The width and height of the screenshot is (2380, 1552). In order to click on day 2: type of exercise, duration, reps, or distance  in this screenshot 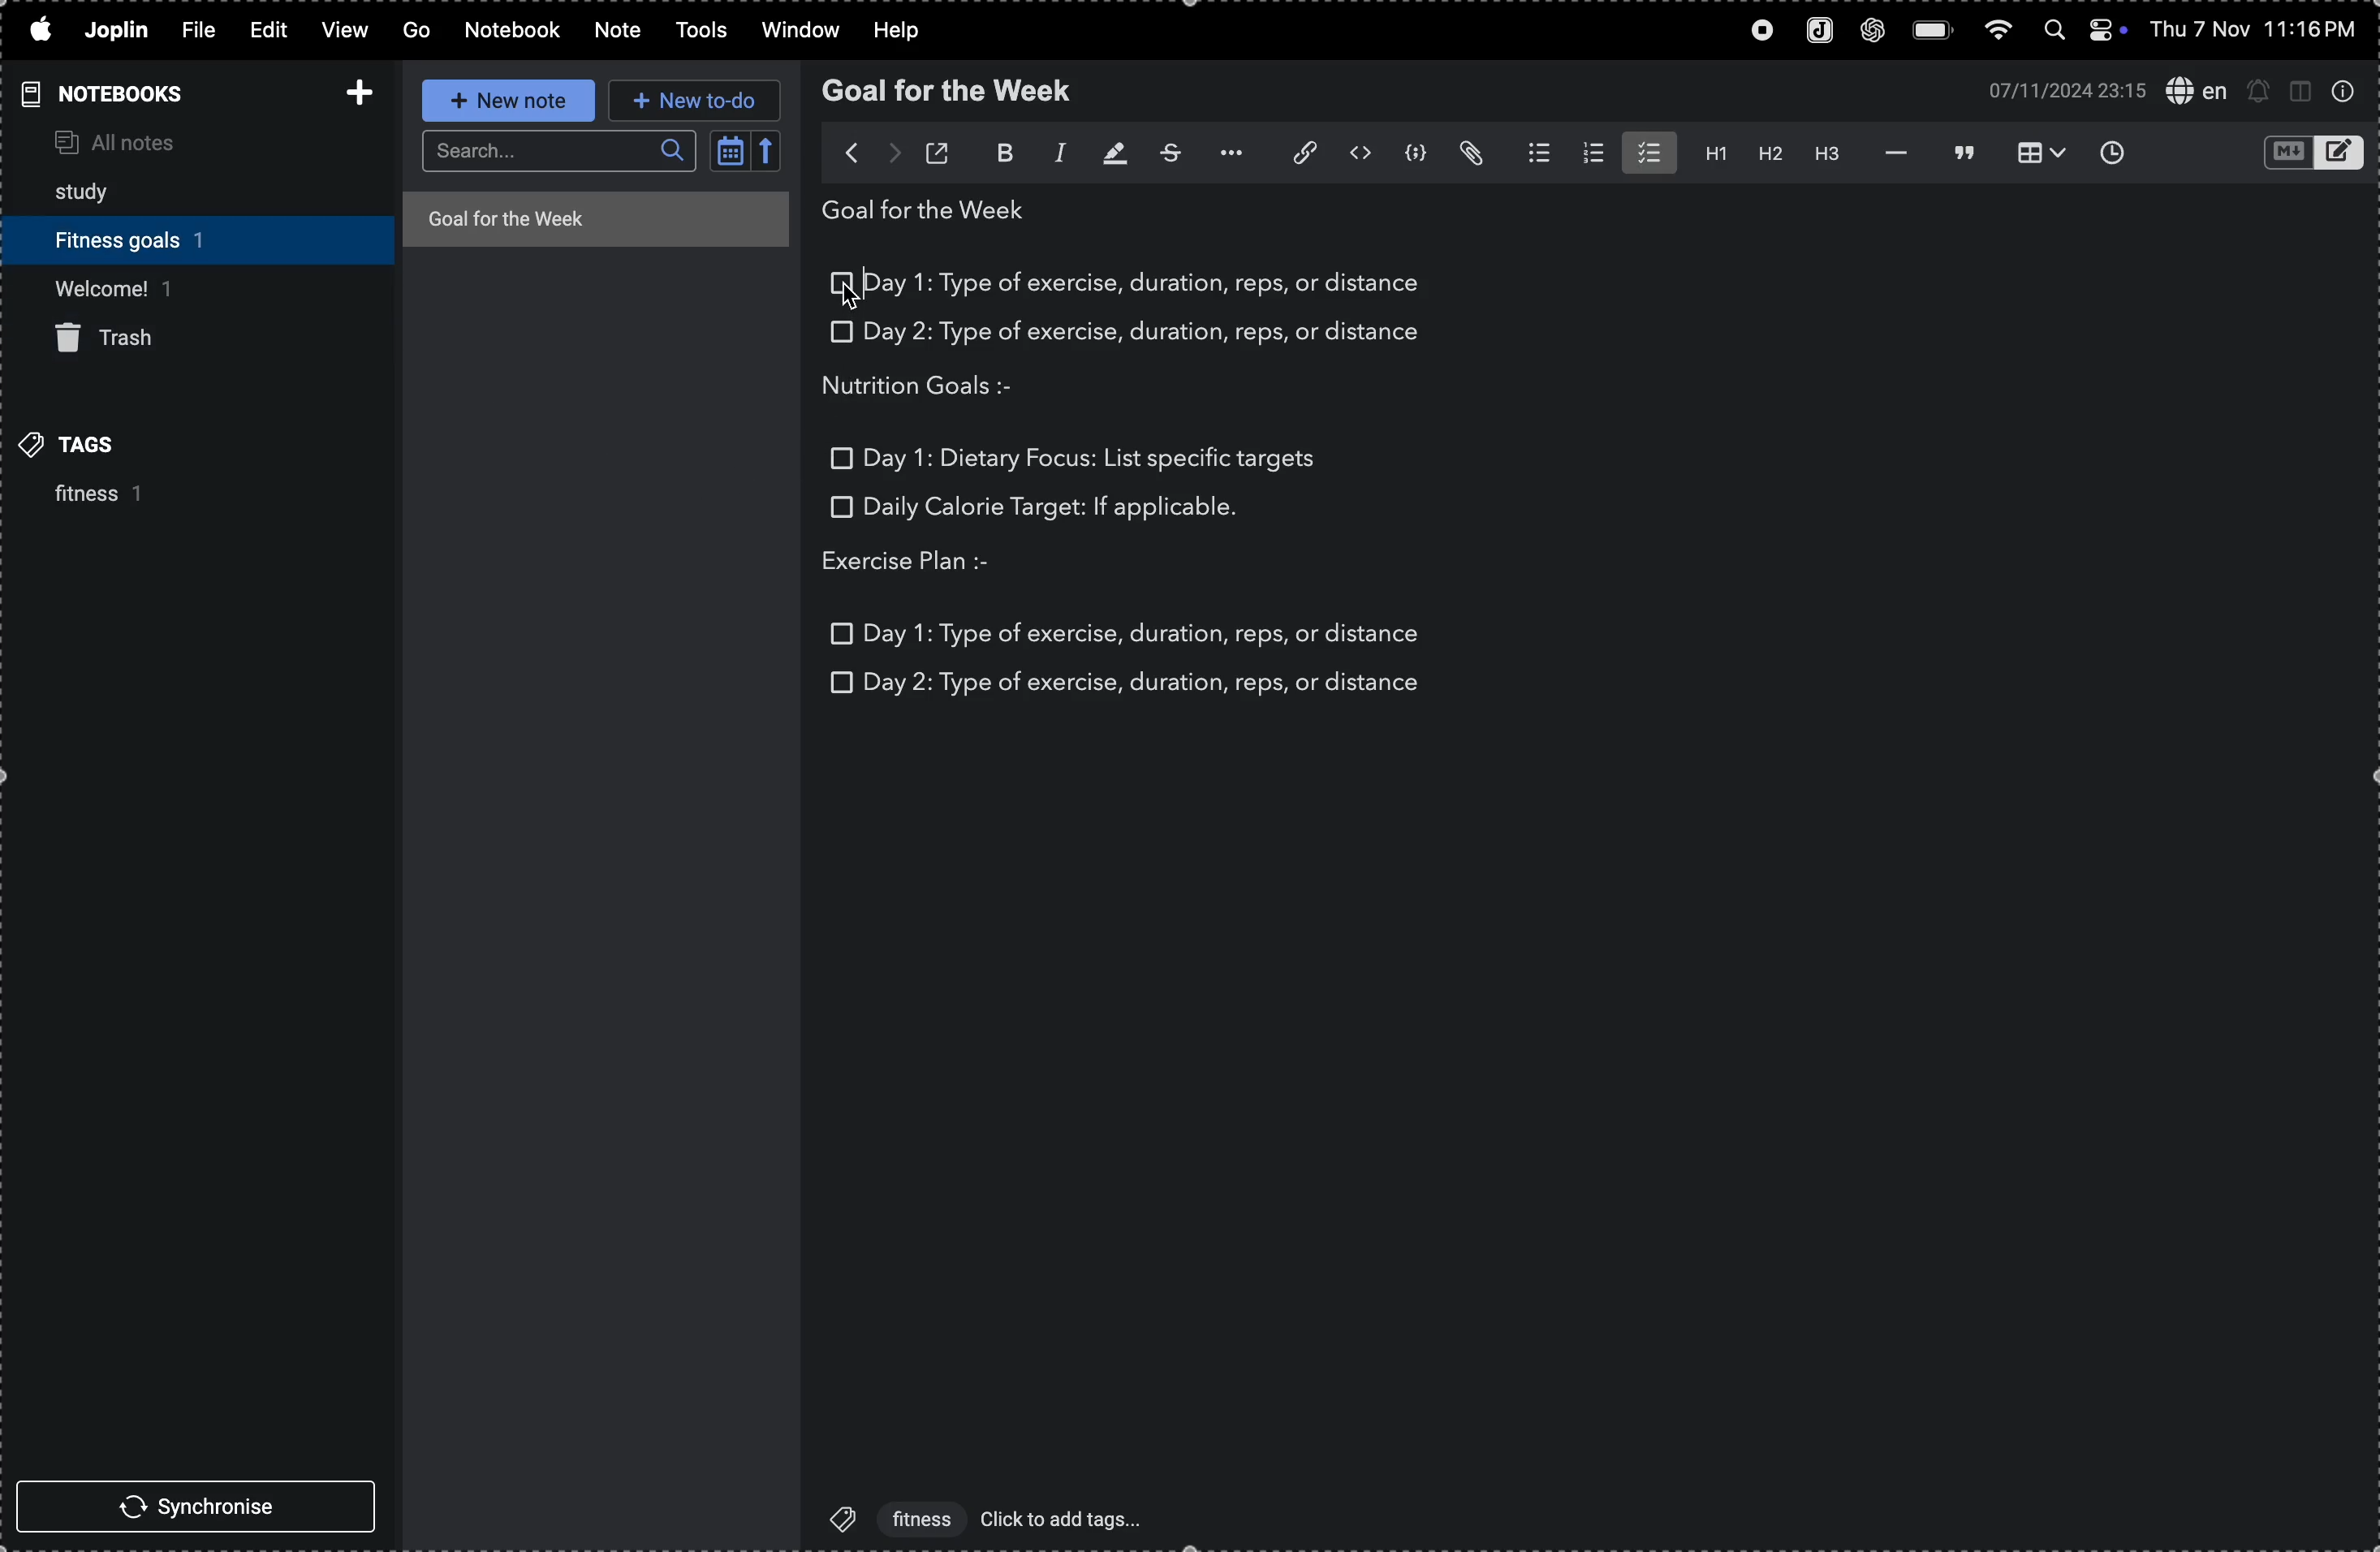, I will do `click(1153, 333)`.